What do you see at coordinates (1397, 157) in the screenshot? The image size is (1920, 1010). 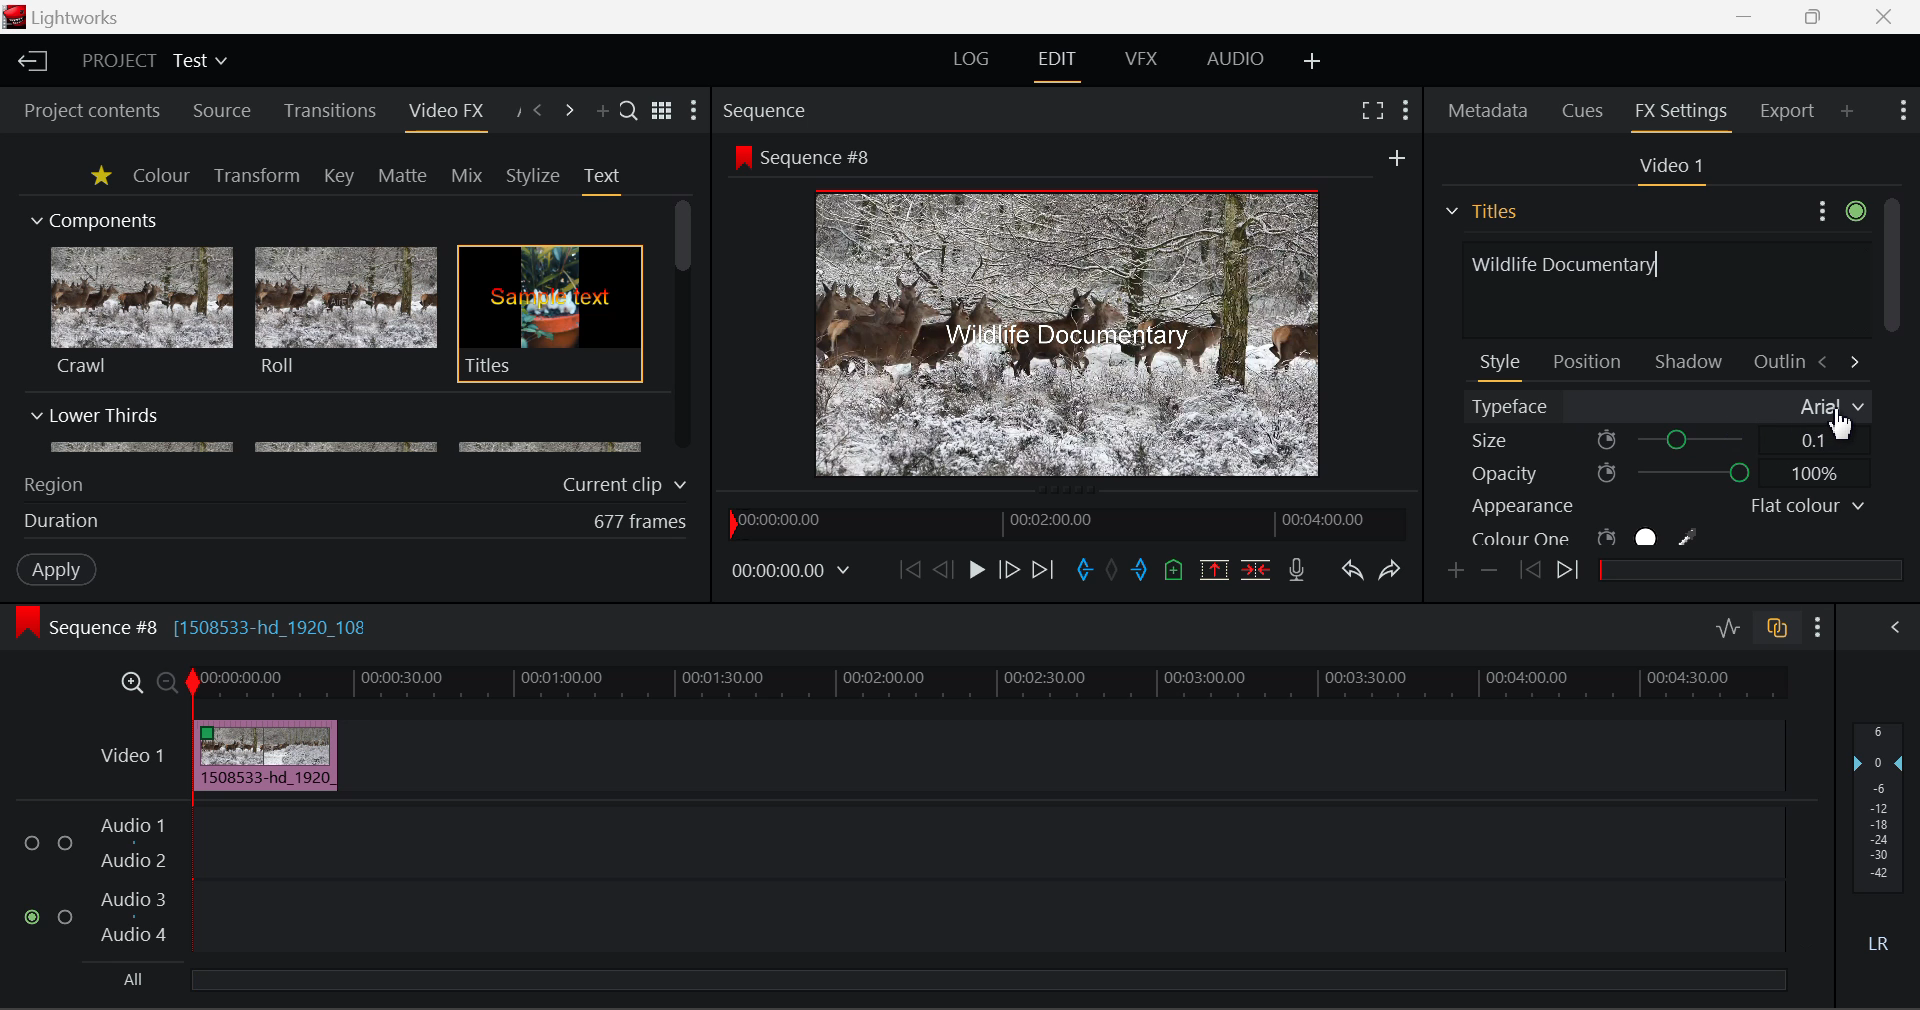 I see `add` at bounding box center [1397, 157].